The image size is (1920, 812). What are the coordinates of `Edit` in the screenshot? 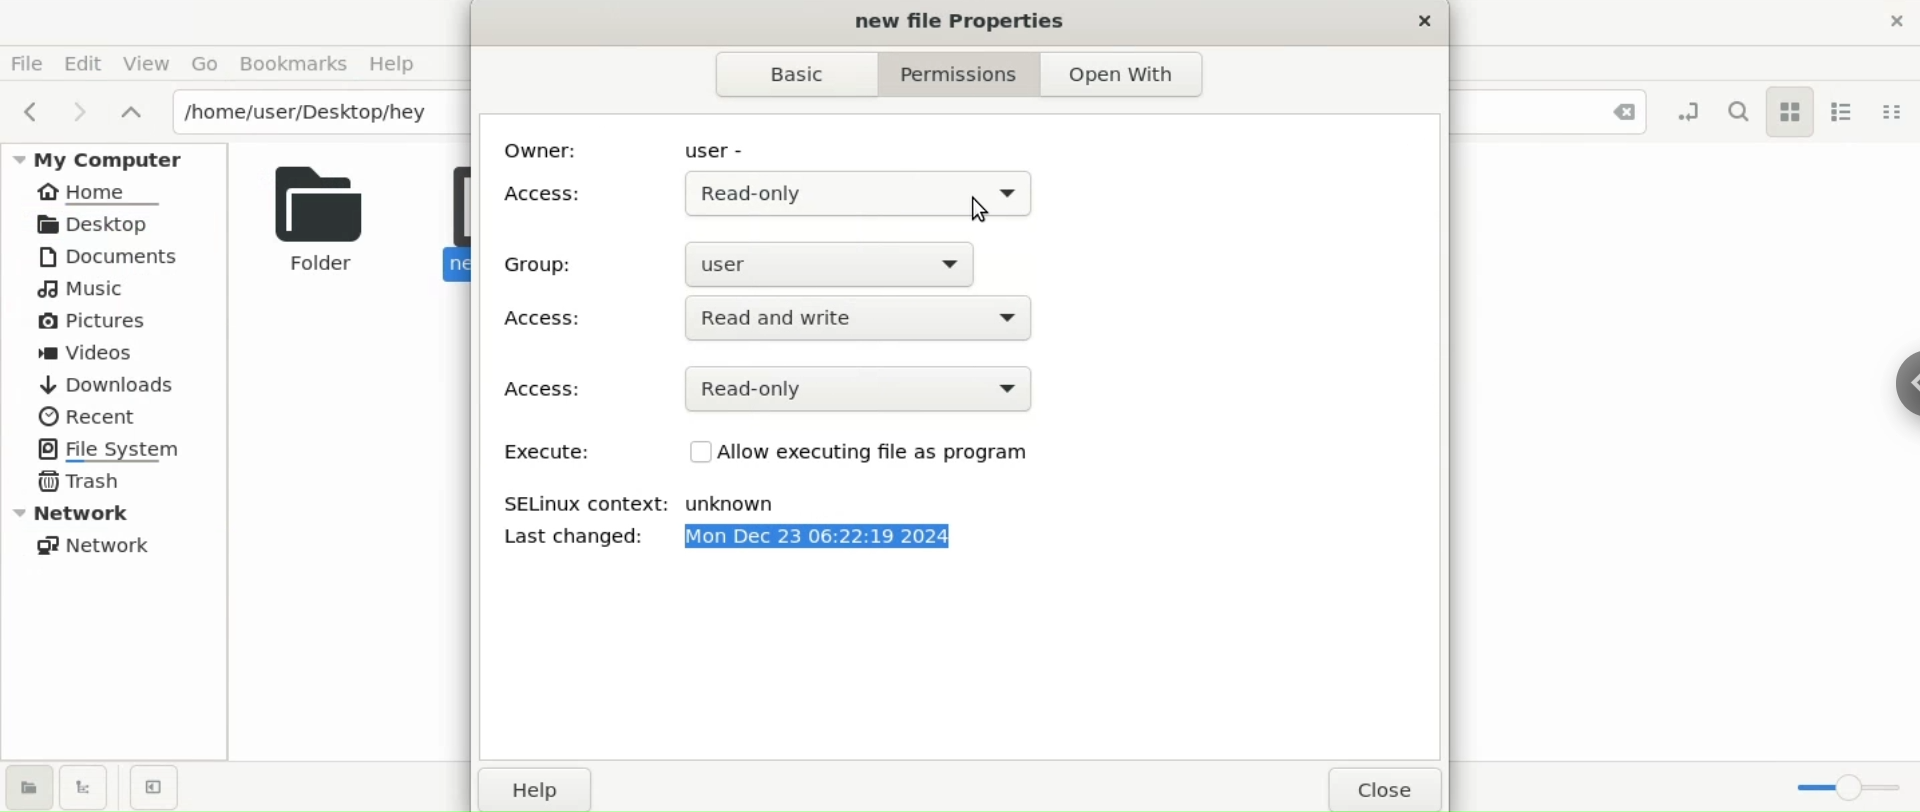 It's located at (89, 62).